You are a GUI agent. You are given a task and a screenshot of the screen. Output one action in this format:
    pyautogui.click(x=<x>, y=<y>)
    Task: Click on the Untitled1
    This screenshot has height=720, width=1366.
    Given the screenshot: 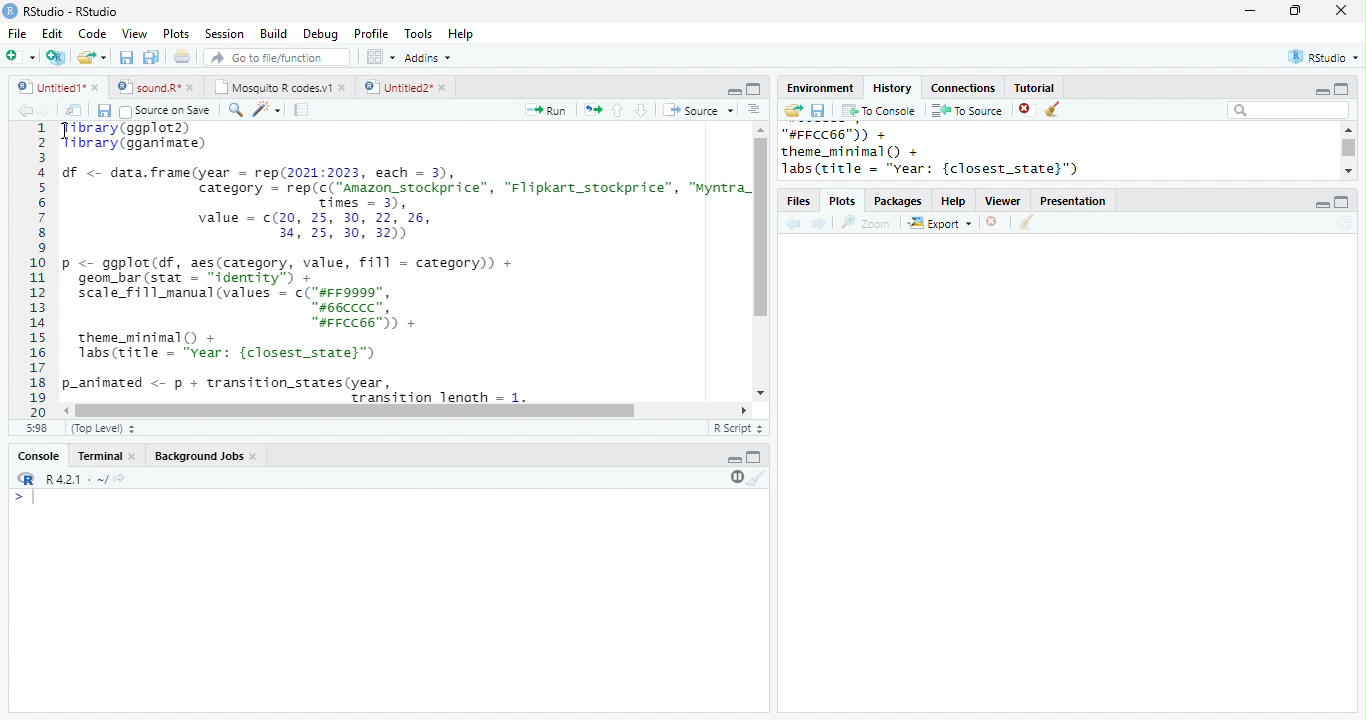 What is the action you would take?
    pyautogui.click(x=47, y=86)
    